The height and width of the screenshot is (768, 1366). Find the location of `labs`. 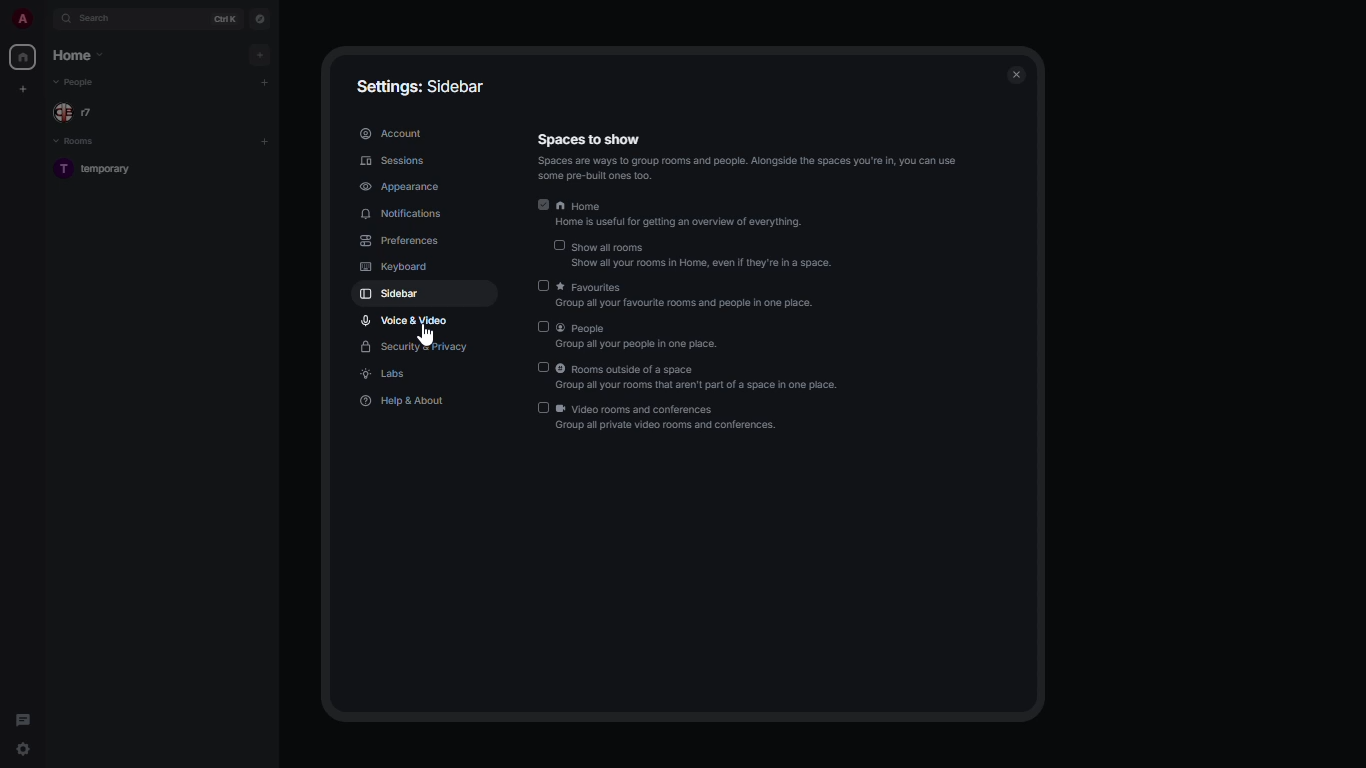

labs is located at coordinates (386, 375).